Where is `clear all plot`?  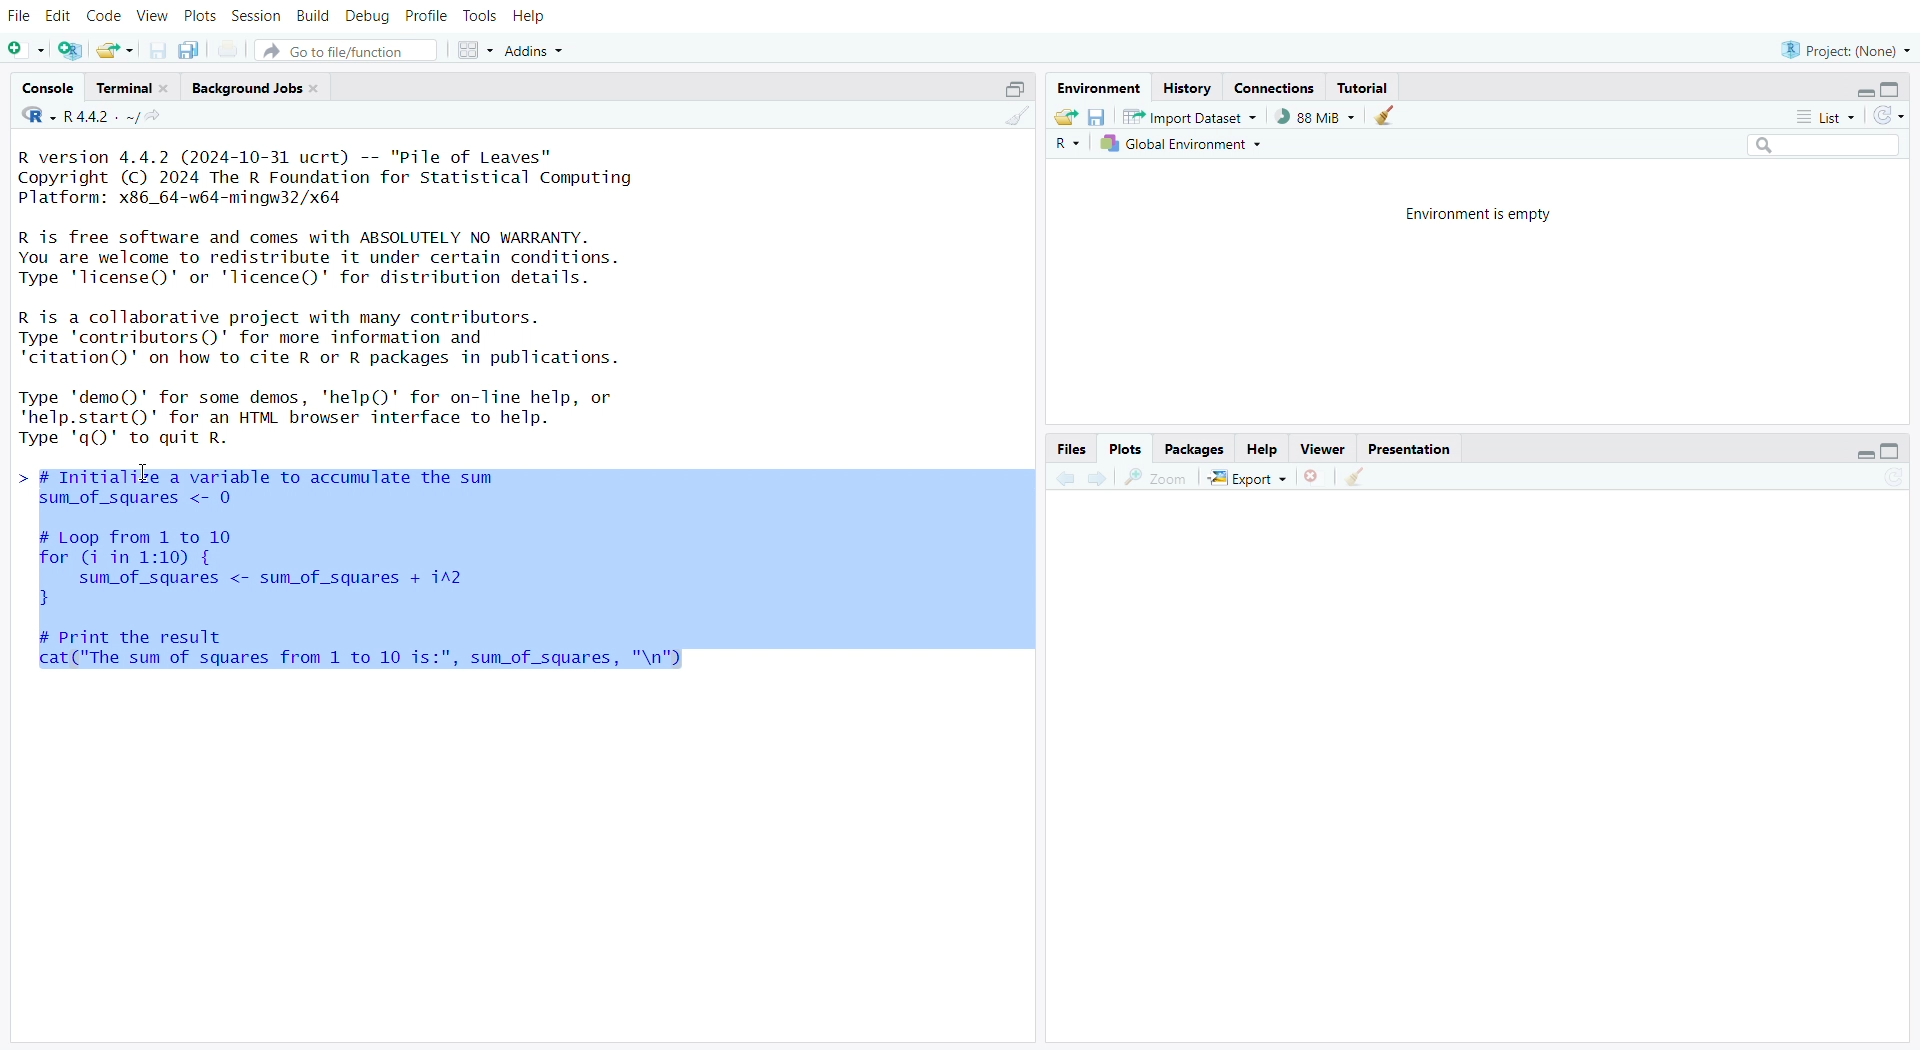
clear all plot is located at coordinates (1354, 477).